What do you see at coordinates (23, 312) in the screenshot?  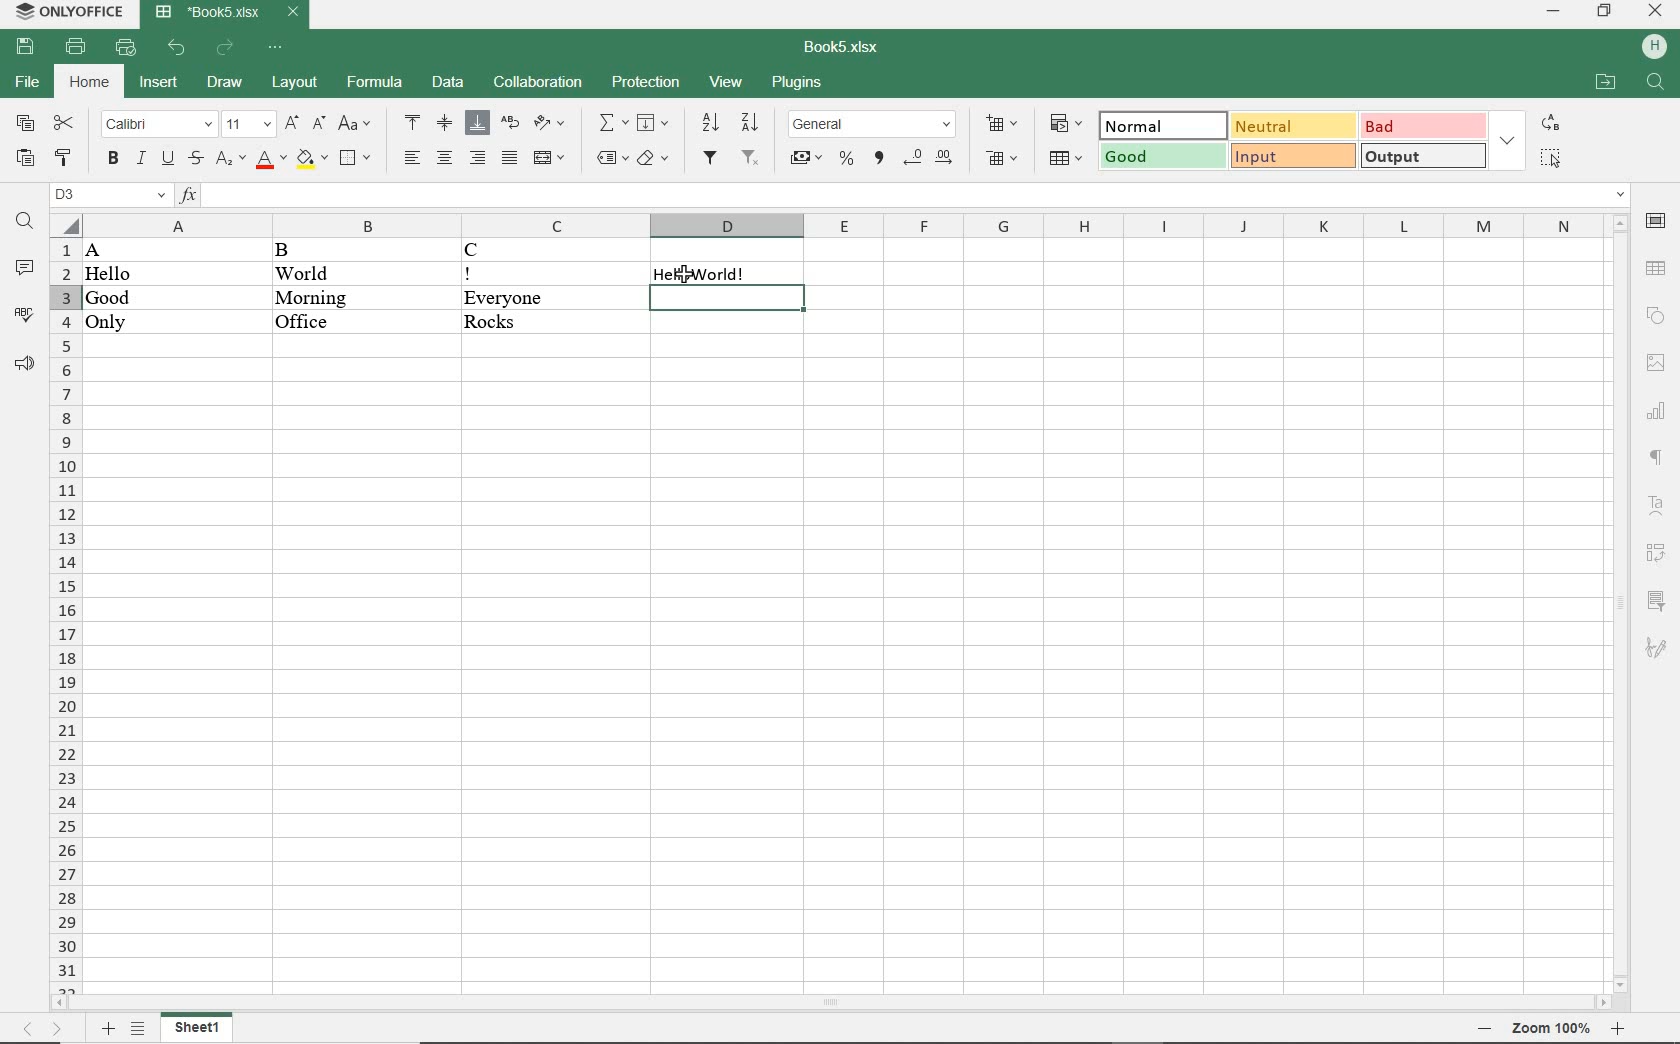 I see `SPELL CHECKING` at bounding box center [23, 312].